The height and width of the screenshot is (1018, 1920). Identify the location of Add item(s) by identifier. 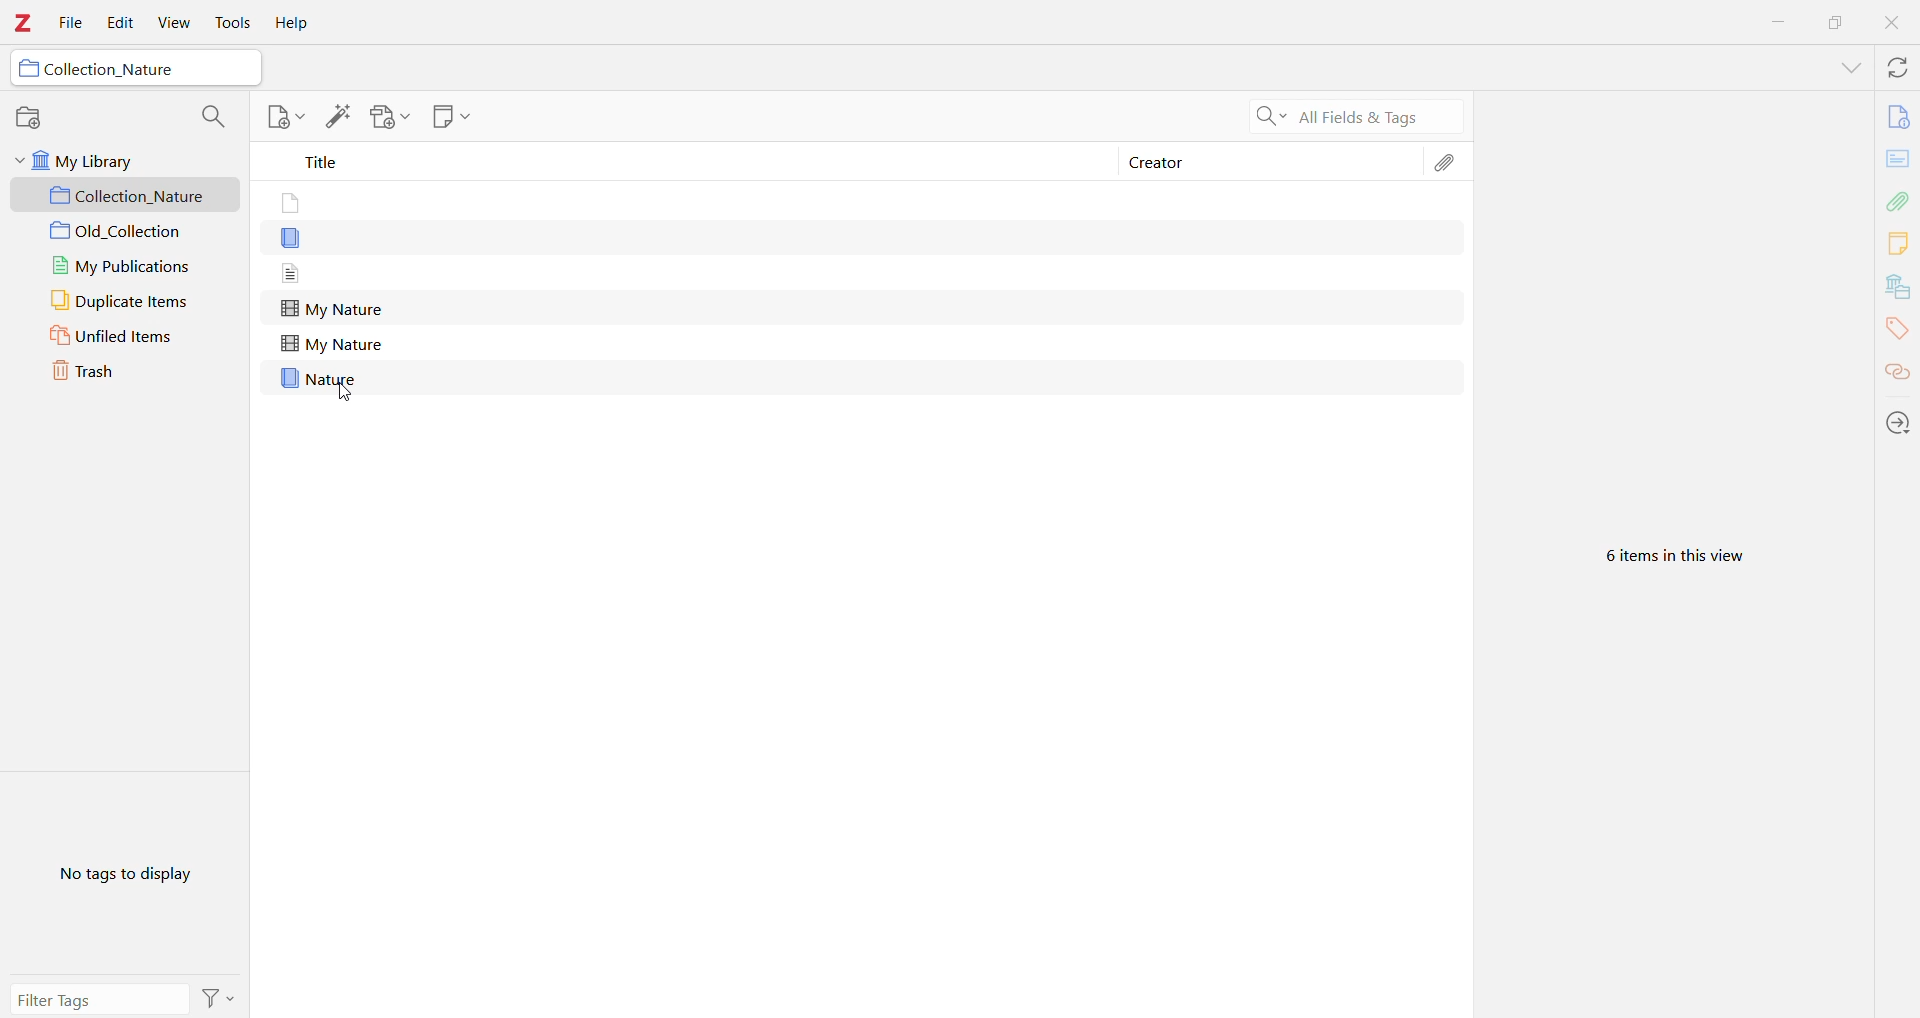
(337, 117).